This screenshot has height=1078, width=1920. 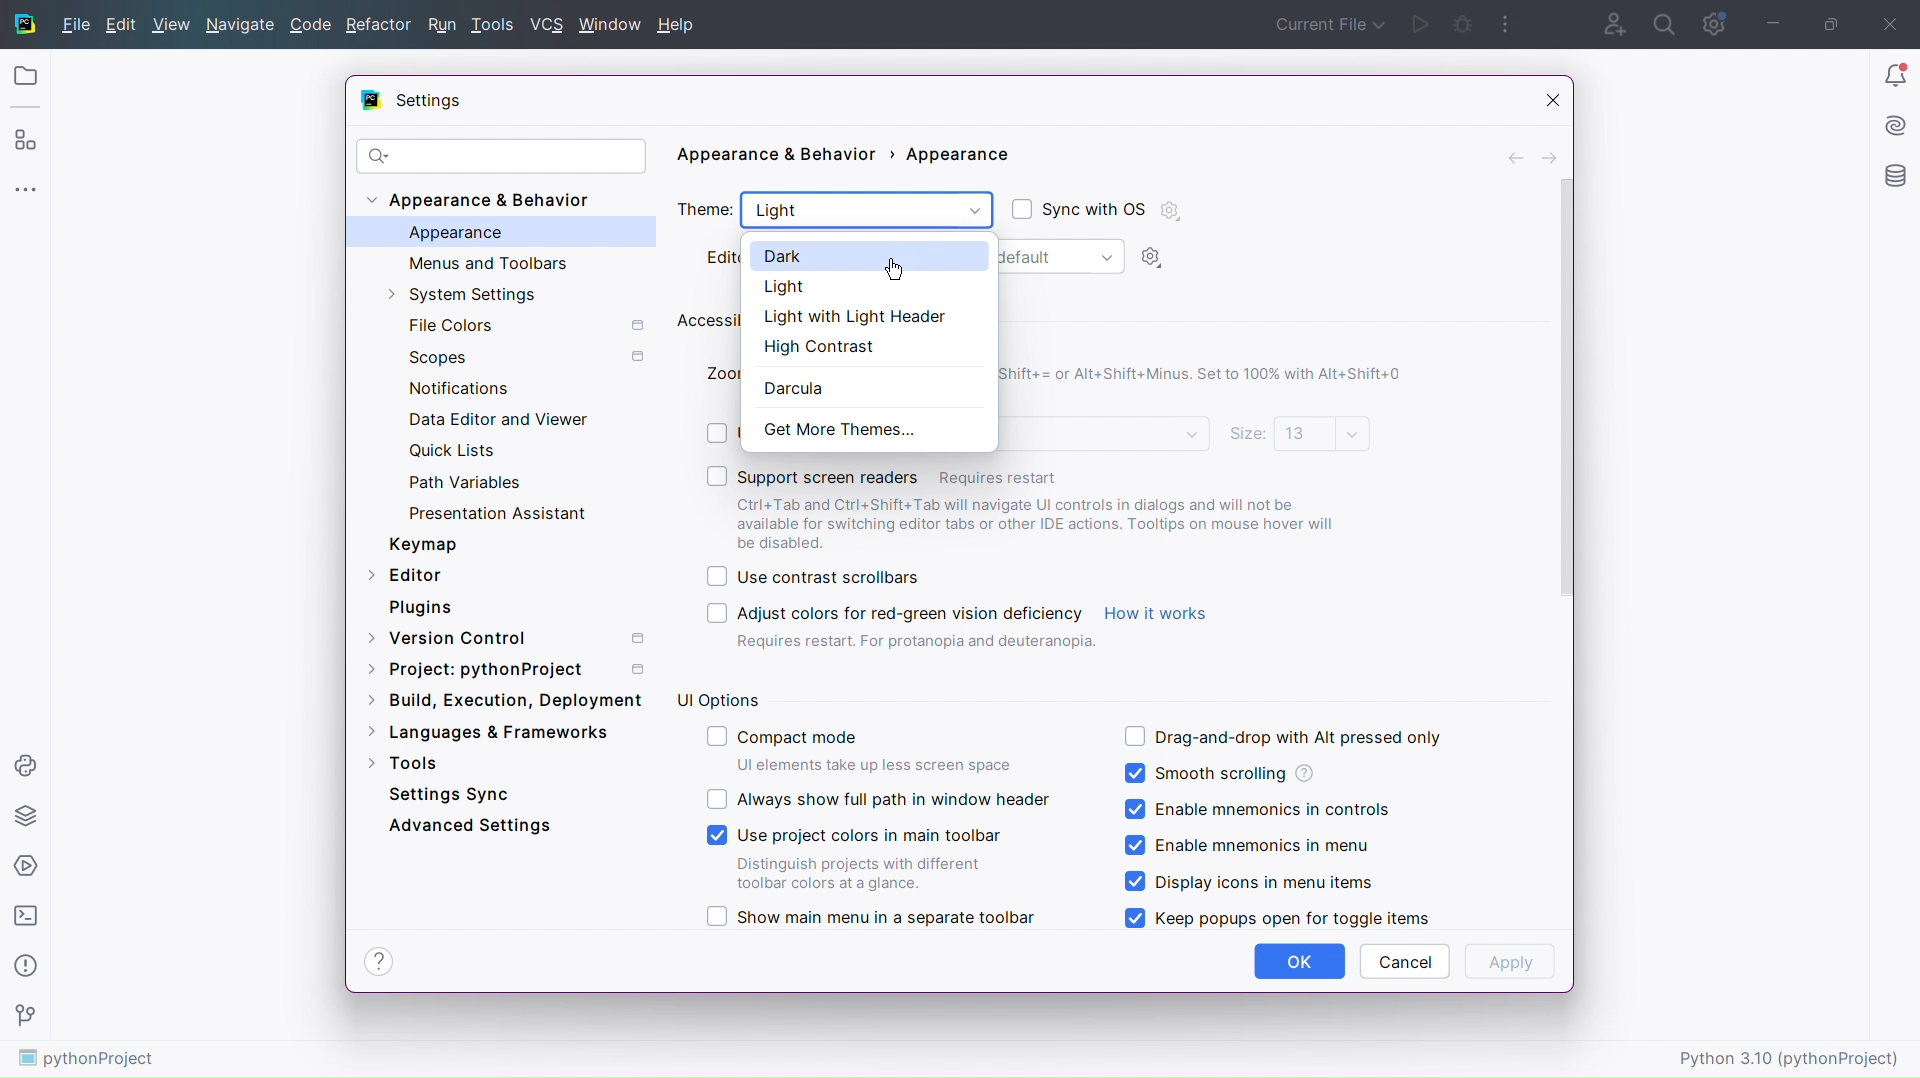 I want to click on Refactor, so click(x=379, y=24).